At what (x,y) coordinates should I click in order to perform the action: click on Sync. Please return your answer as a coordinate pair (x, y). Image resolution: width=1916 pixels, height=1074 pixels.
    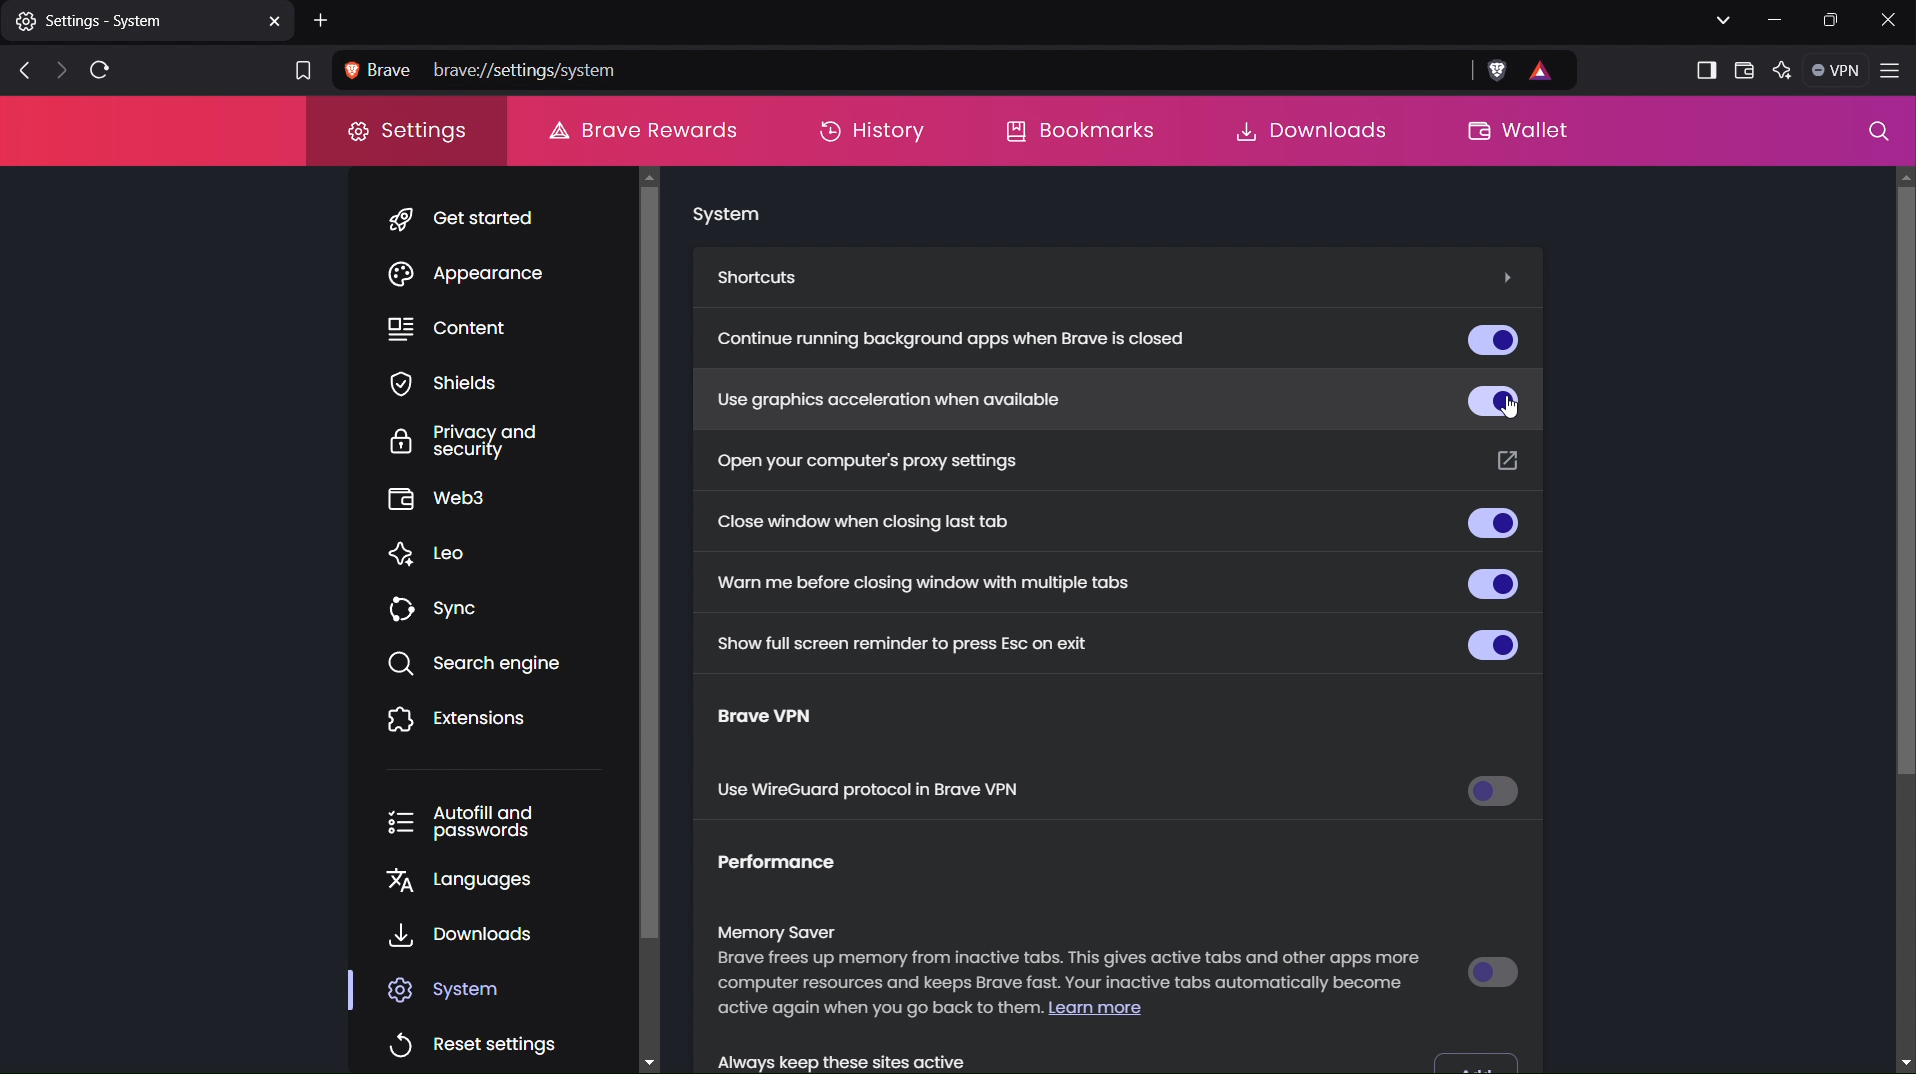
    Looking at the image, I should click on (444, 610).